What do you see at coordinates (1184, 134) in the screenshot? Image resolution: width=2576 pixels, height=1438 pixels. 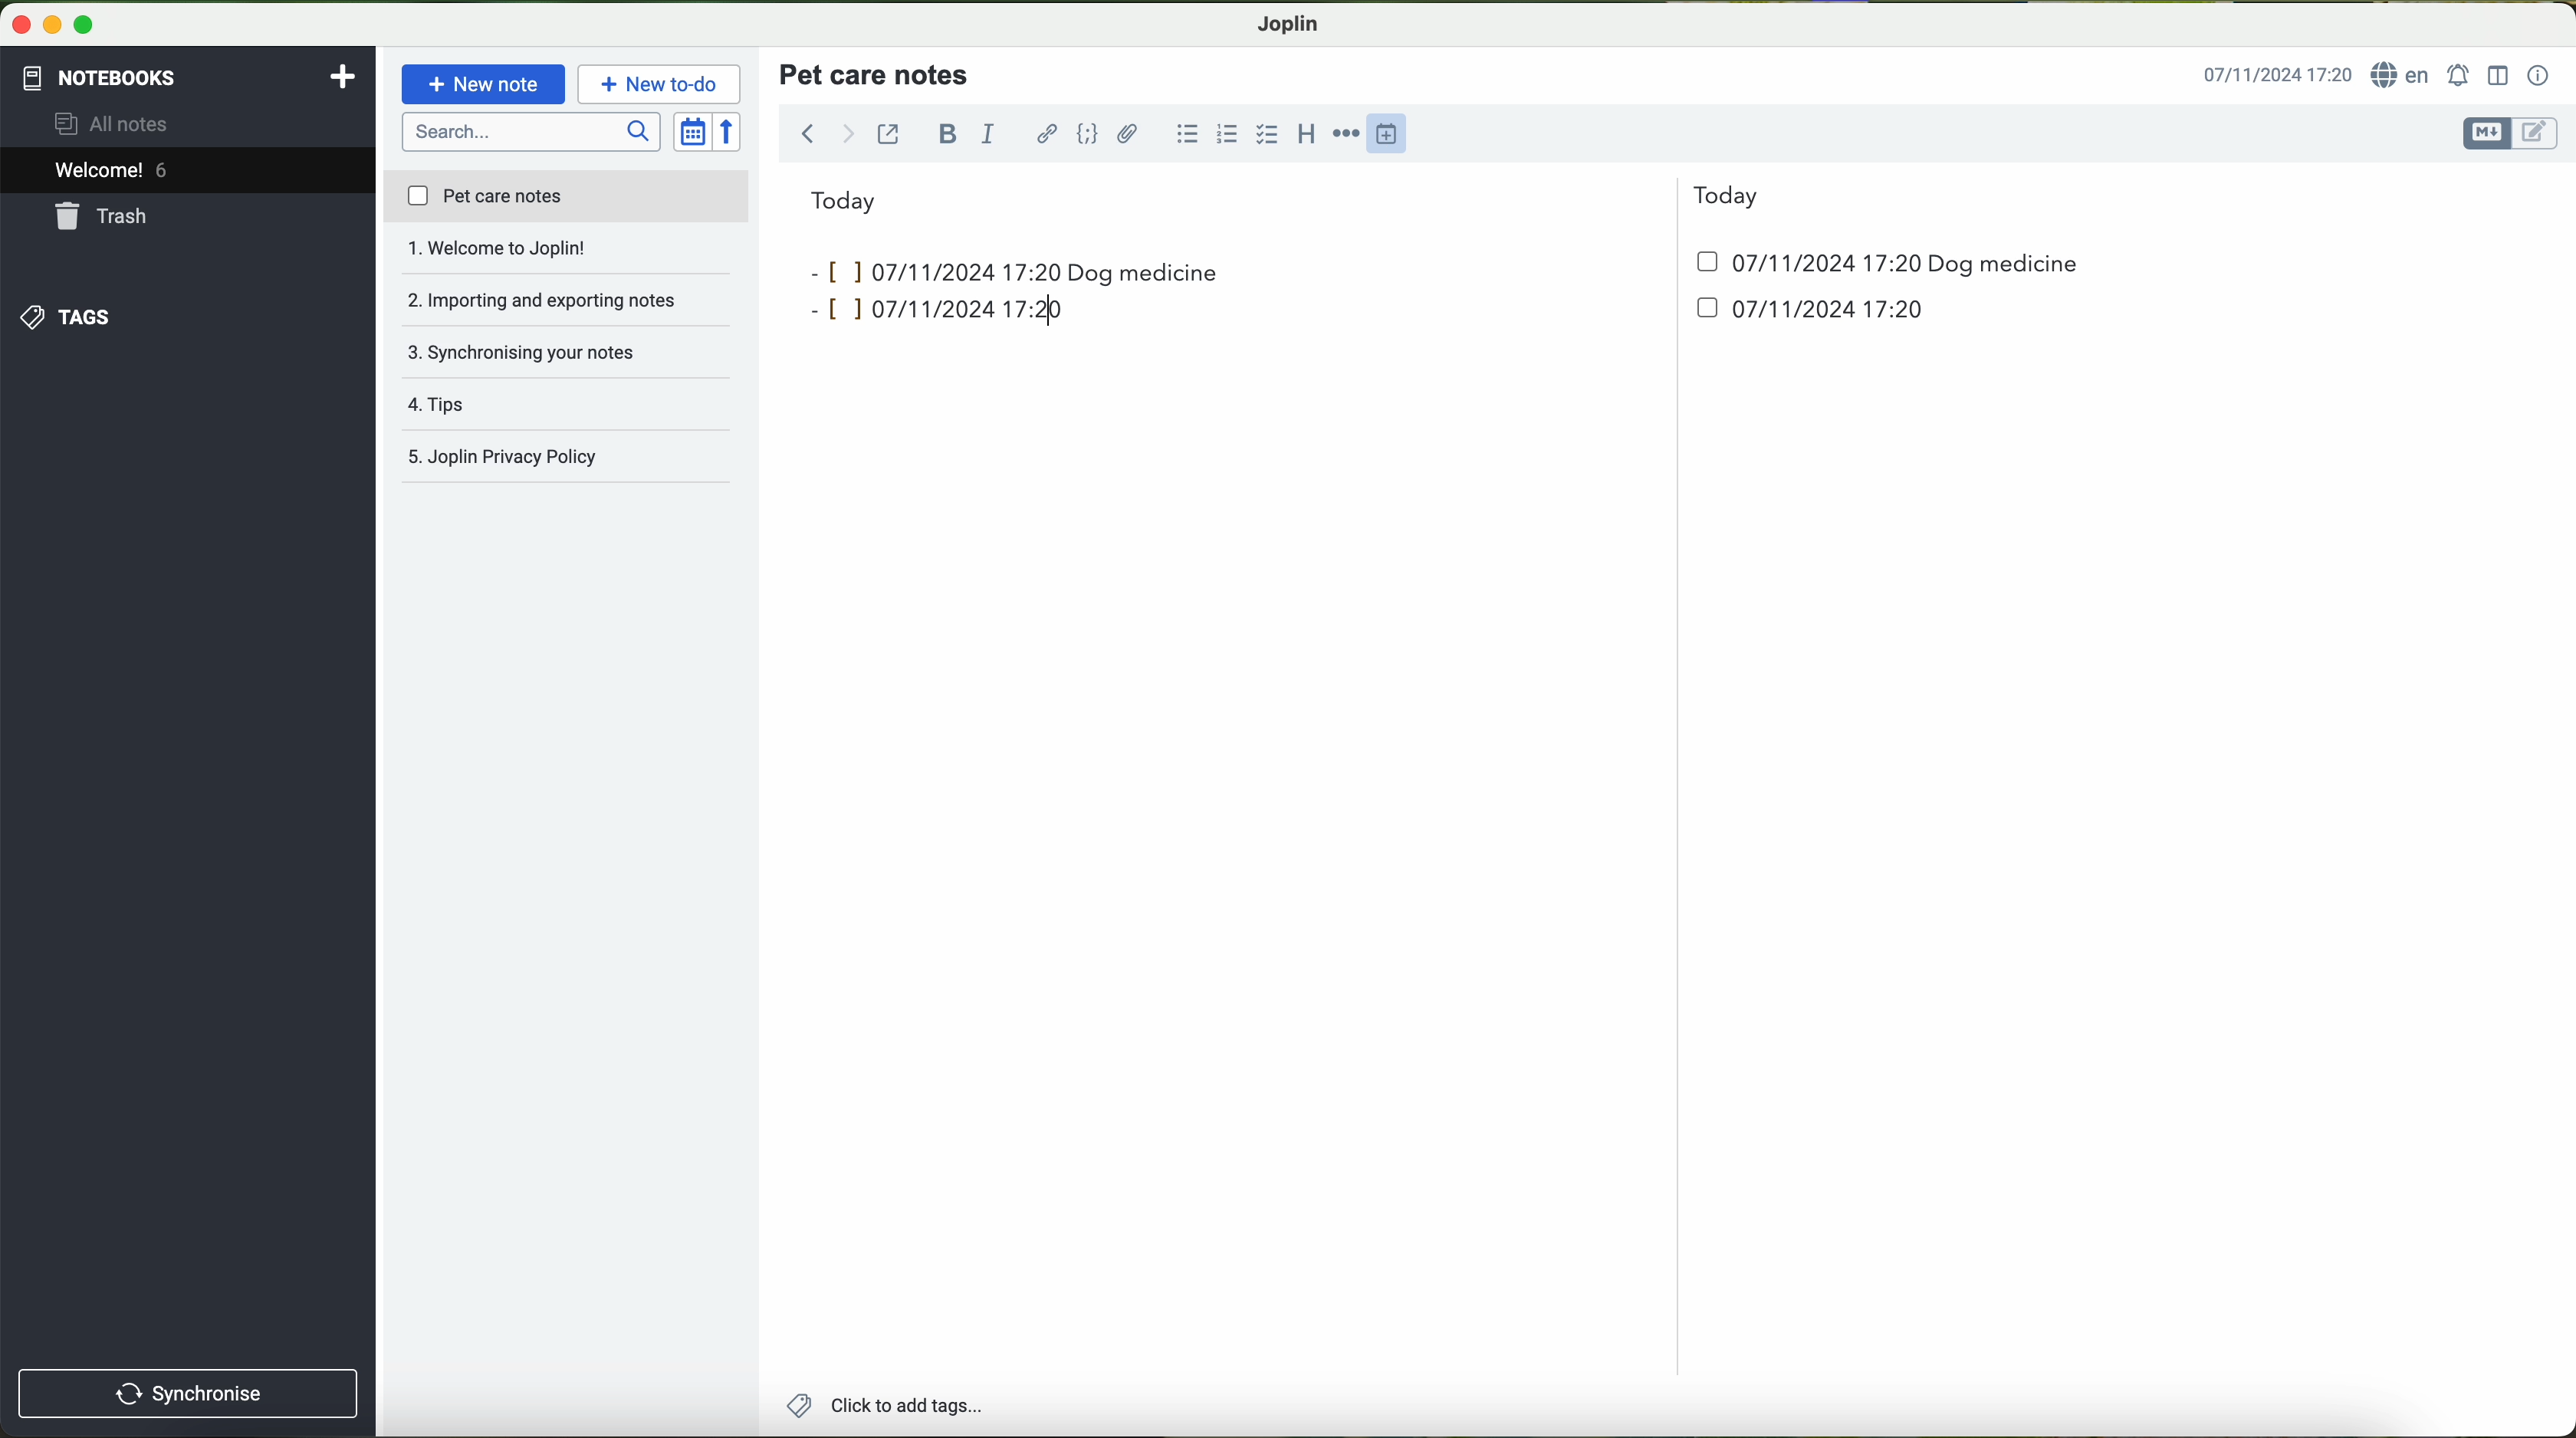 I see `bulleted list` at bounding box center [1184, 134].